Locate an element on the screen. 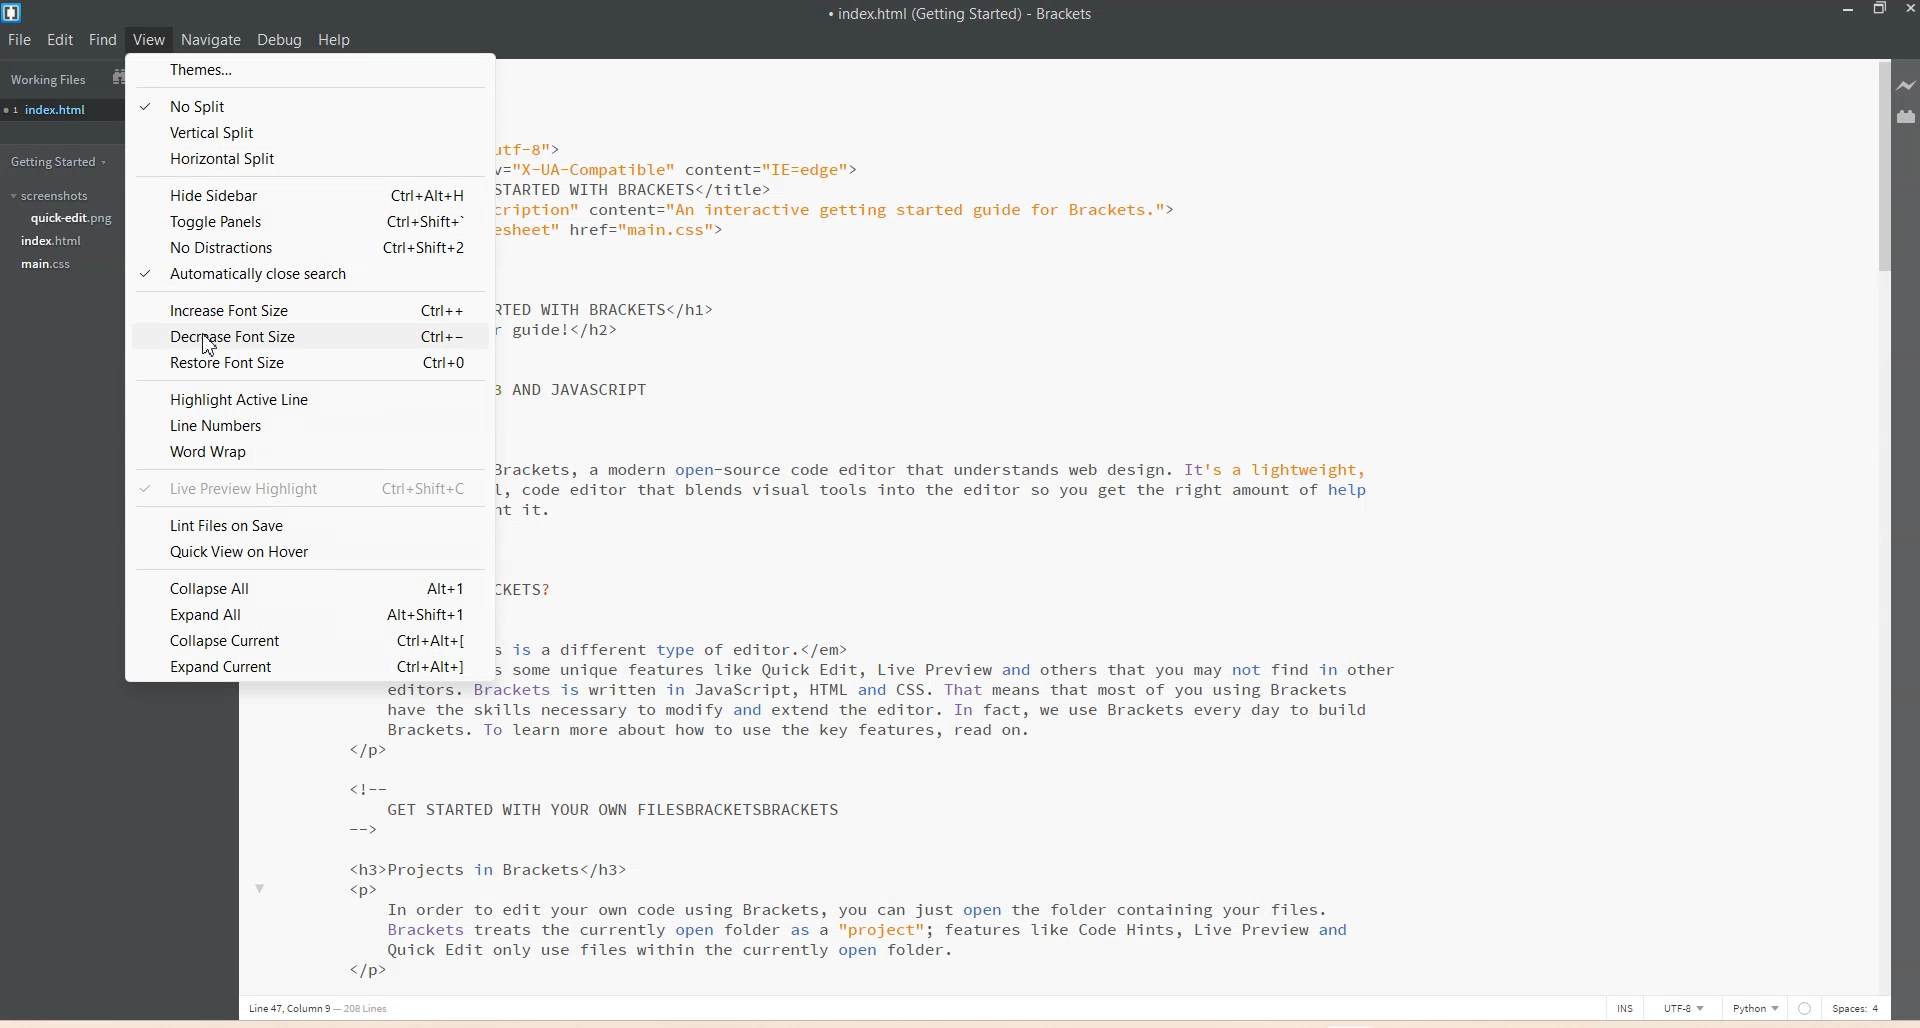  Toggle Panels is located at coordinates (312, 222).